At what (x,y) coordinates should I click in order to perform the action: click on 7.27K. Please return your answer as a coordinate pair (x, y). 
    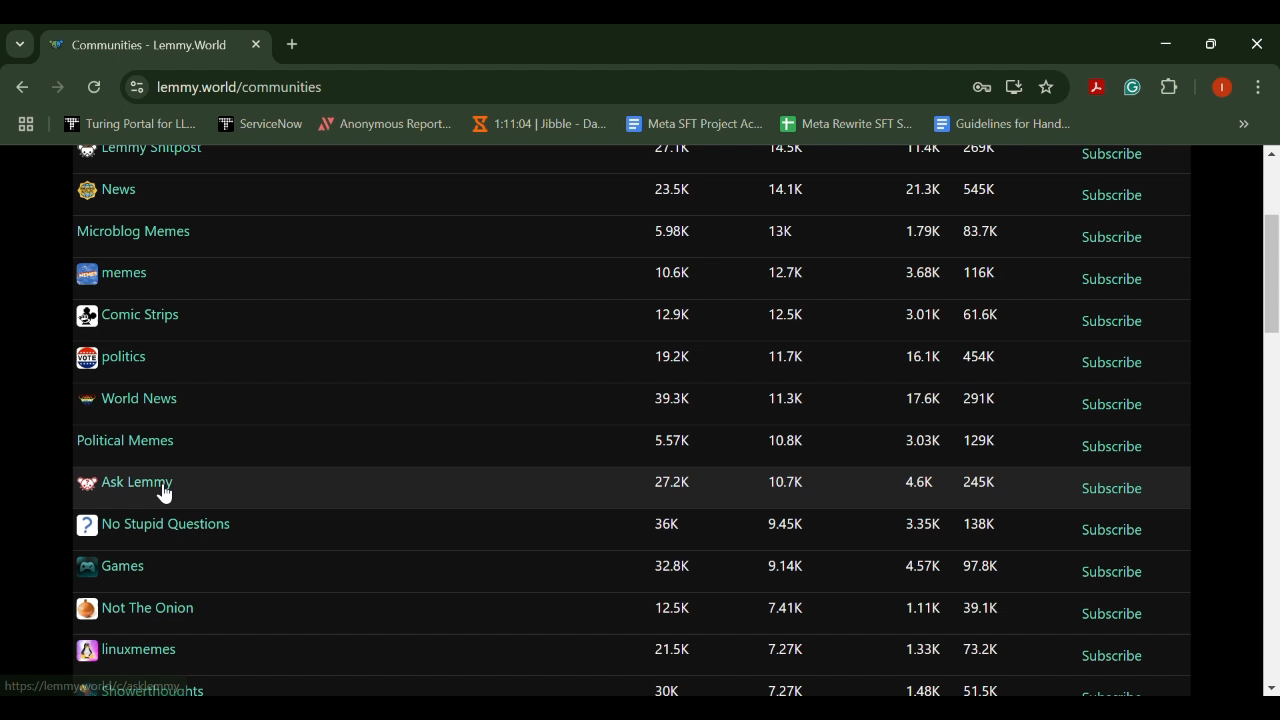
    Looking at the image, I should click on (784, 650).